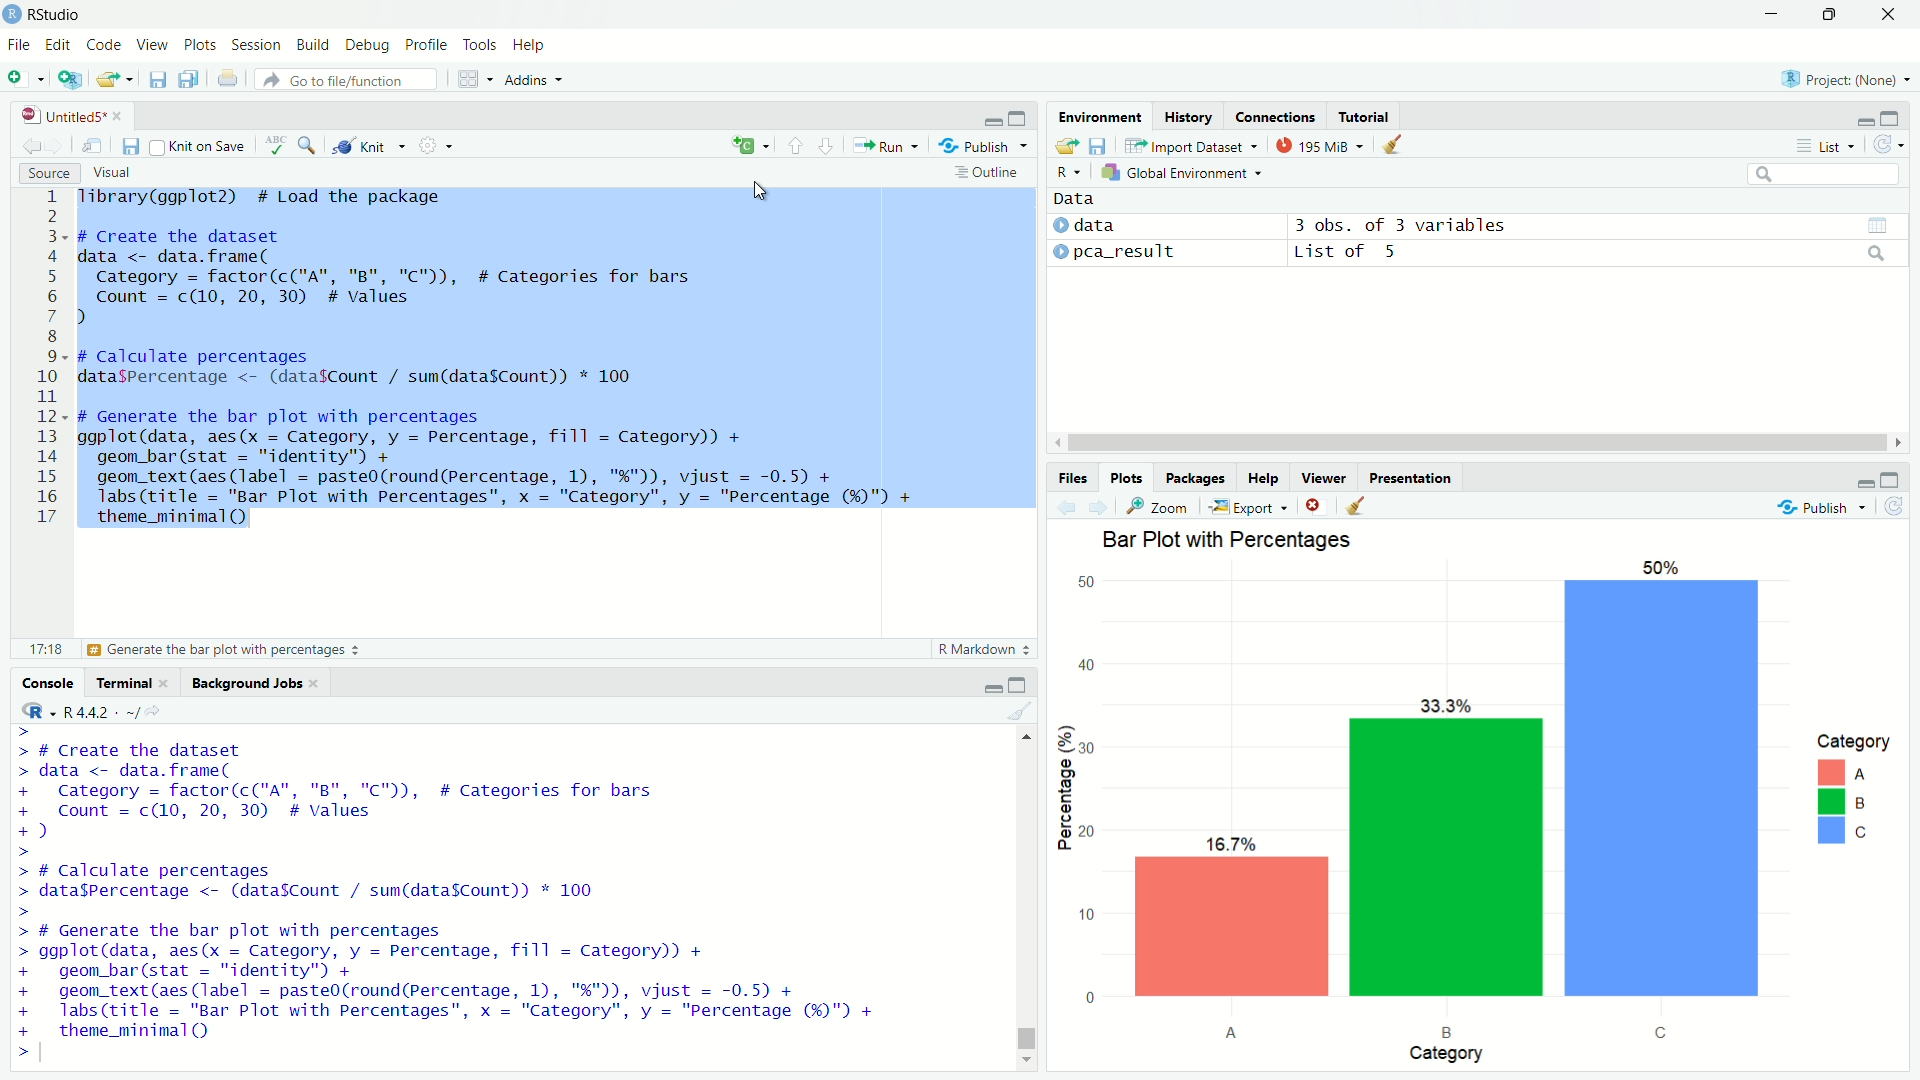  I want to click on go forward, so click(1099, 508).